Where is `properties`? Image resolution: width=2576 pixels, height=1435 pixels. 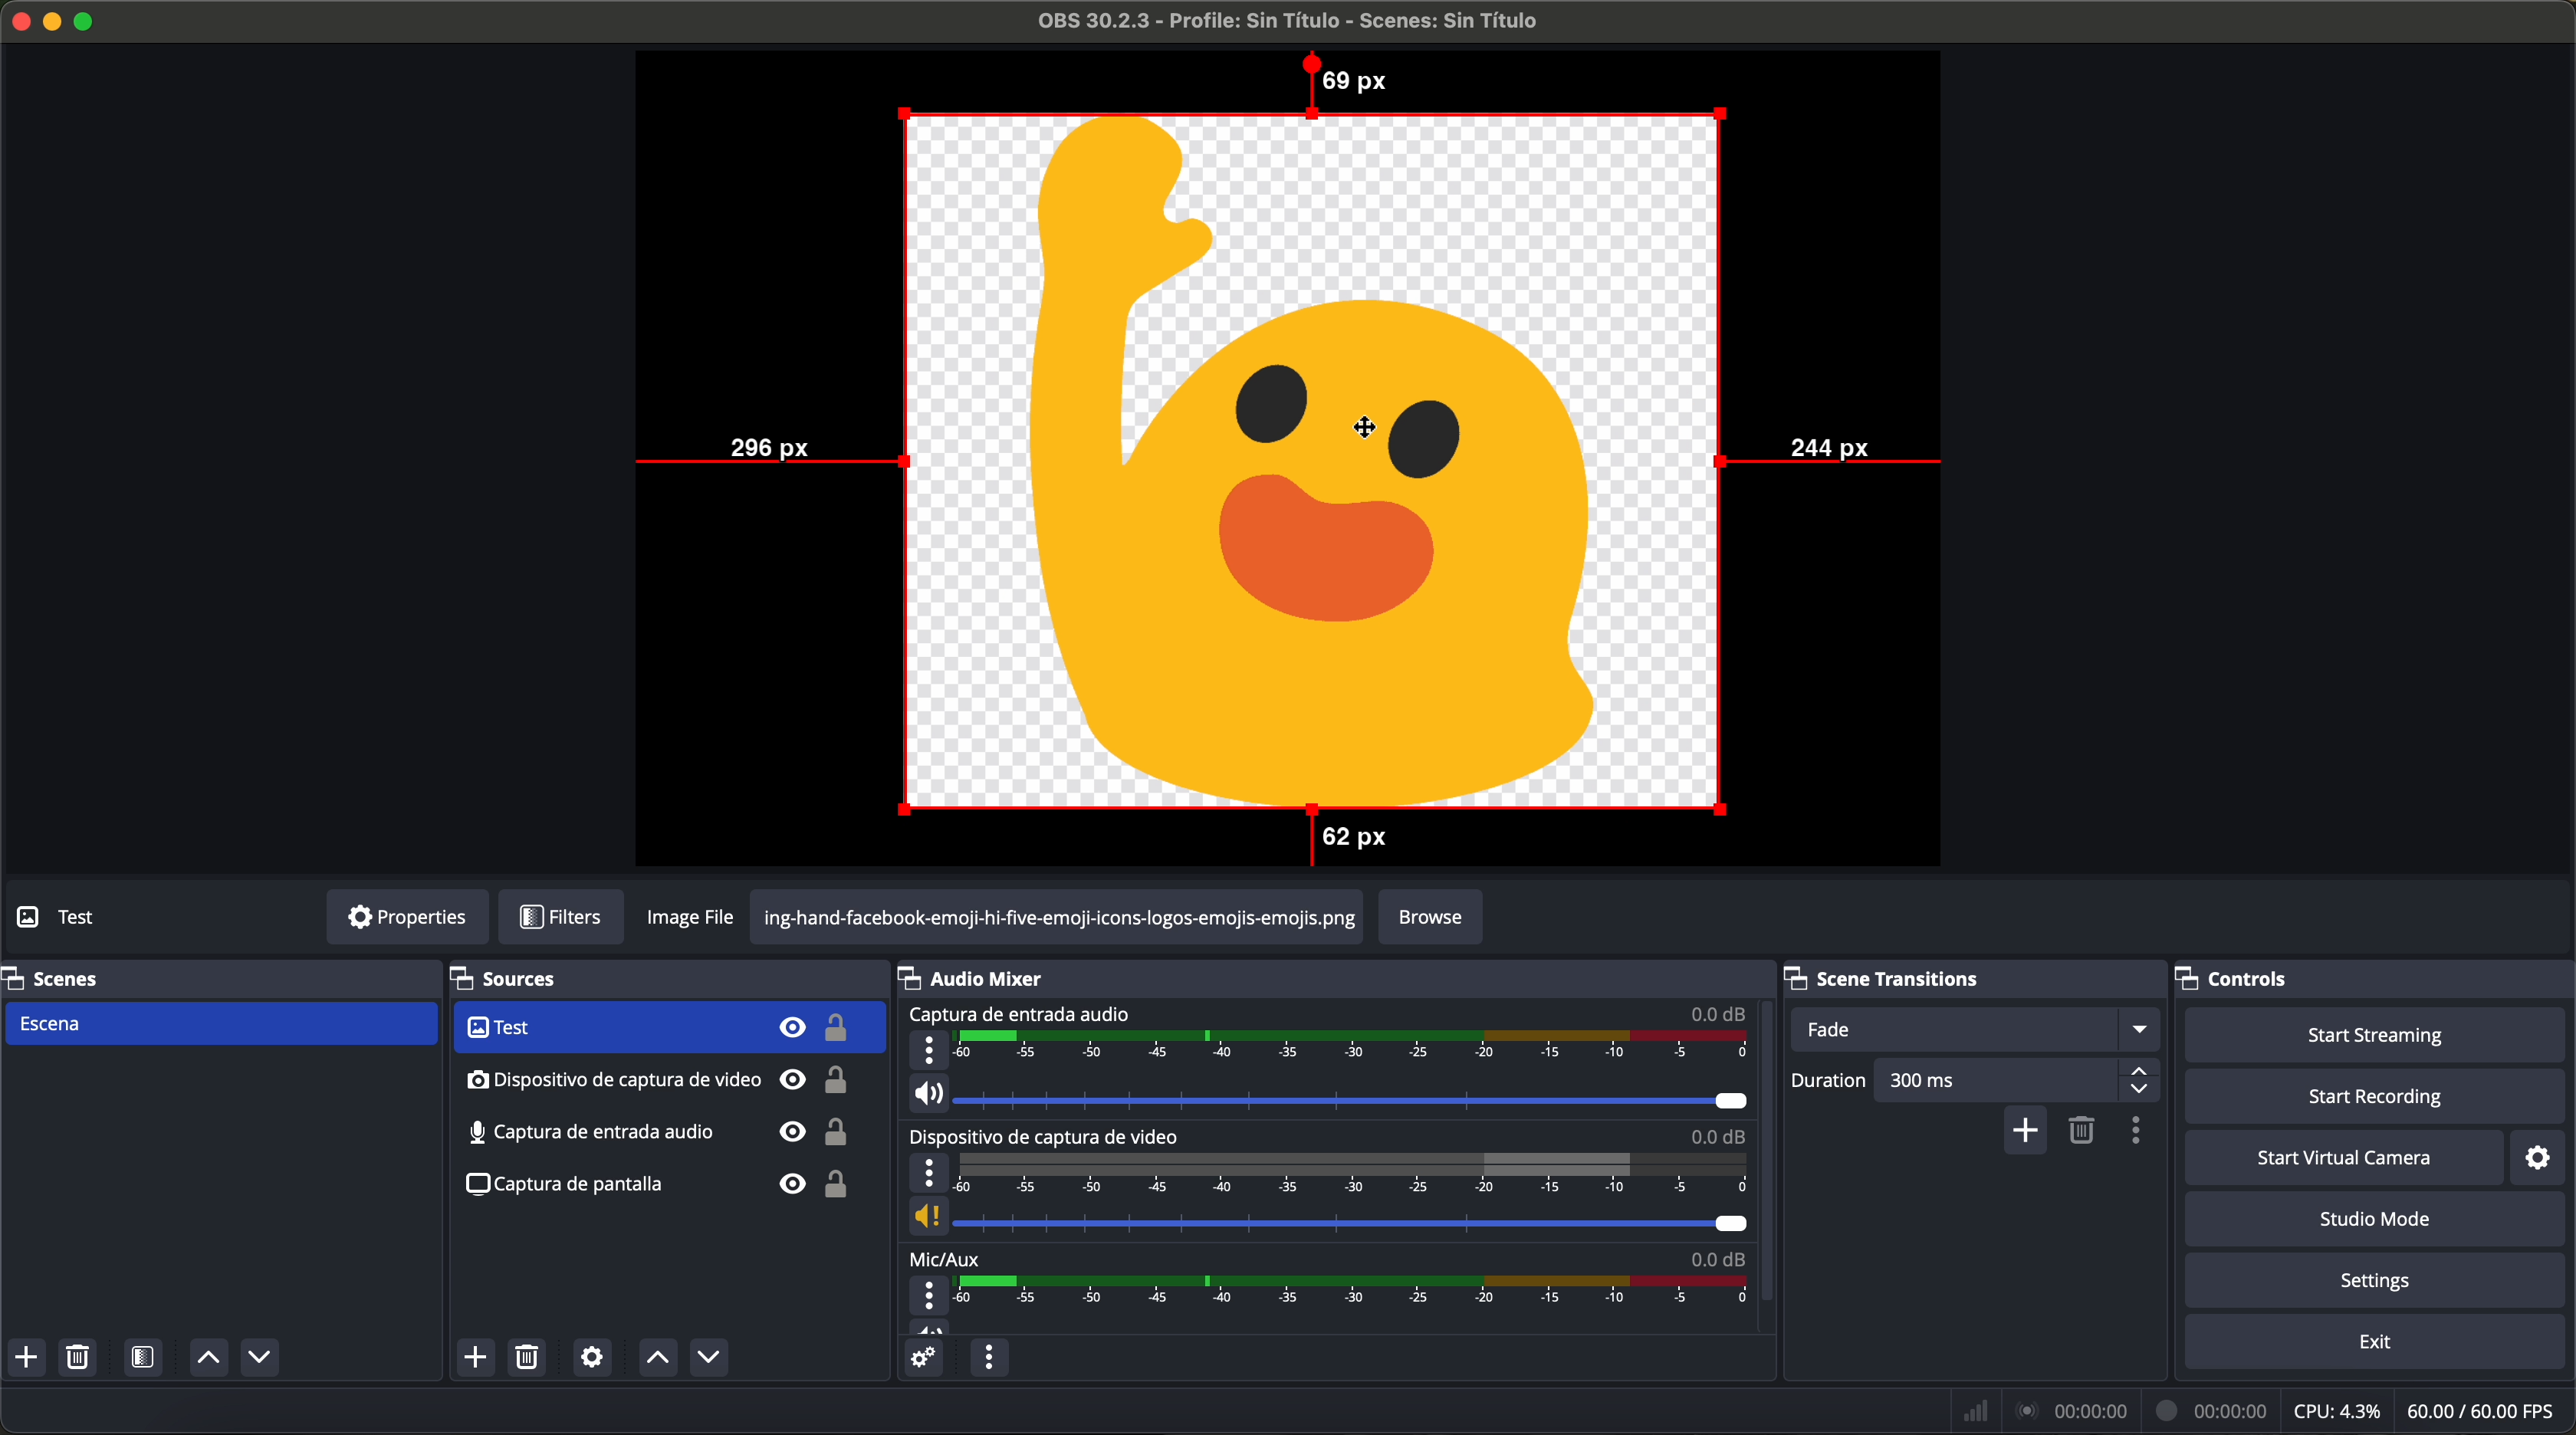
properties is located at coordinates (407, 918).